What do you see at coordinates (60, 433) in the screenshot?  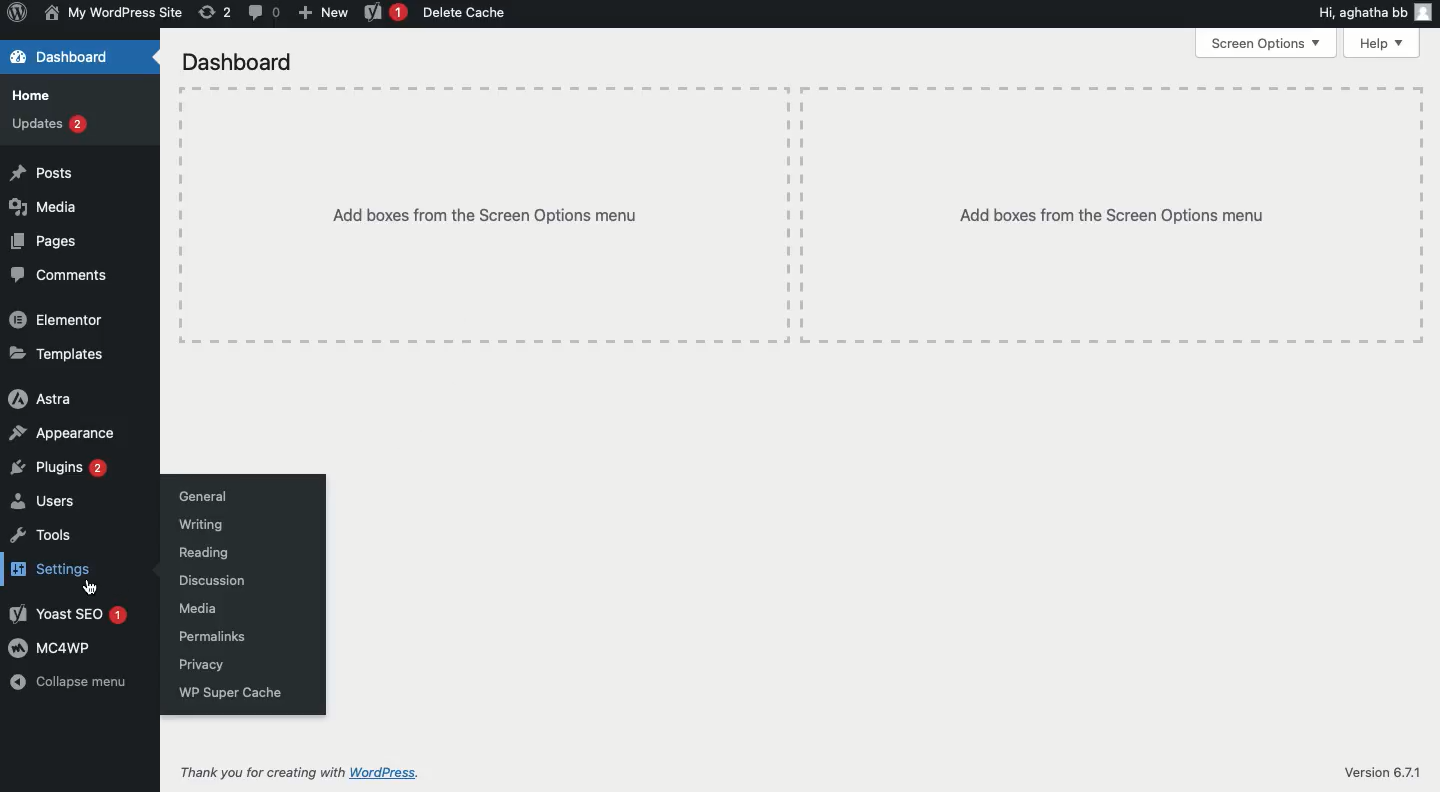 I see `Appearance` at bounding box center [60, 433].